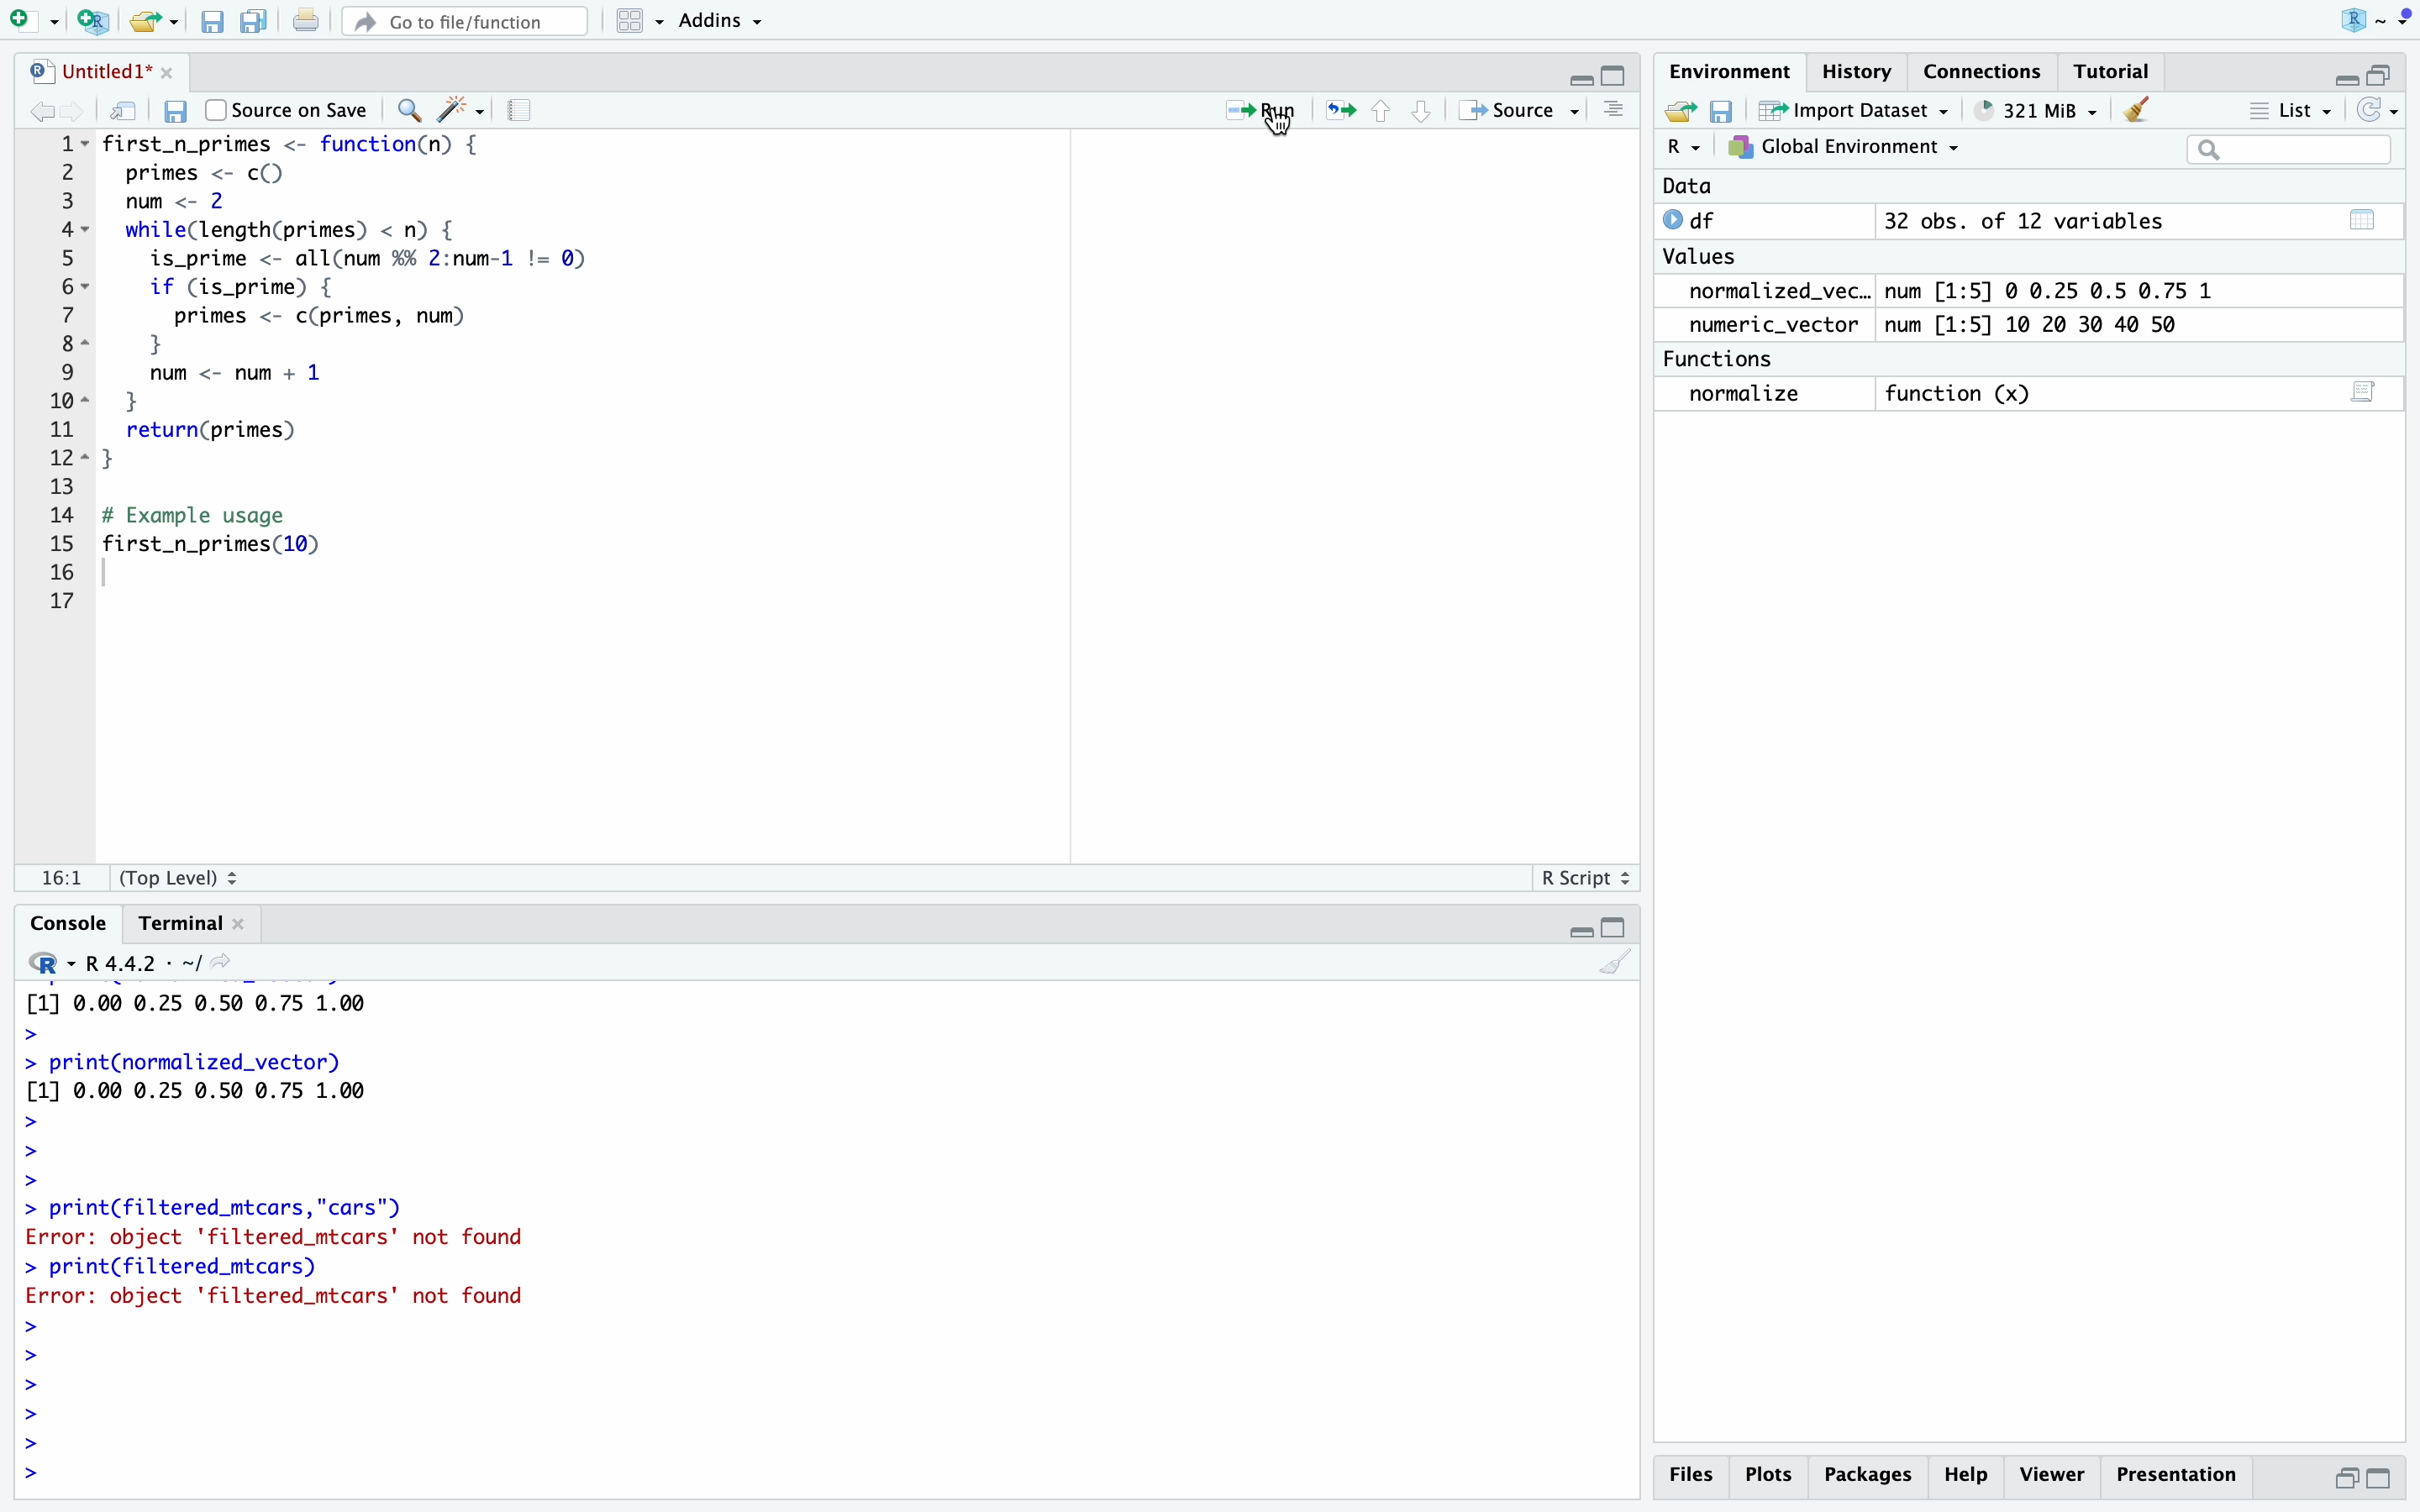  Describe the element at coordinates (374, 412) in the screenshot. I see `1~- first_n_primes <- function(n) {
2 primes <- c()

3 num <- 2

4~ while(length(primes) < n) {
5 is_prime <- allCnum %% 2:num-1 != Q)
6~ if (is_prime) {

7 primes <- c(primes, num)
BE }

©) num <- num + 1

iol 1

11 return(primes)

28s] }

13

14 # Example usage

15 first_n_primes(10)

16

17` at that location.